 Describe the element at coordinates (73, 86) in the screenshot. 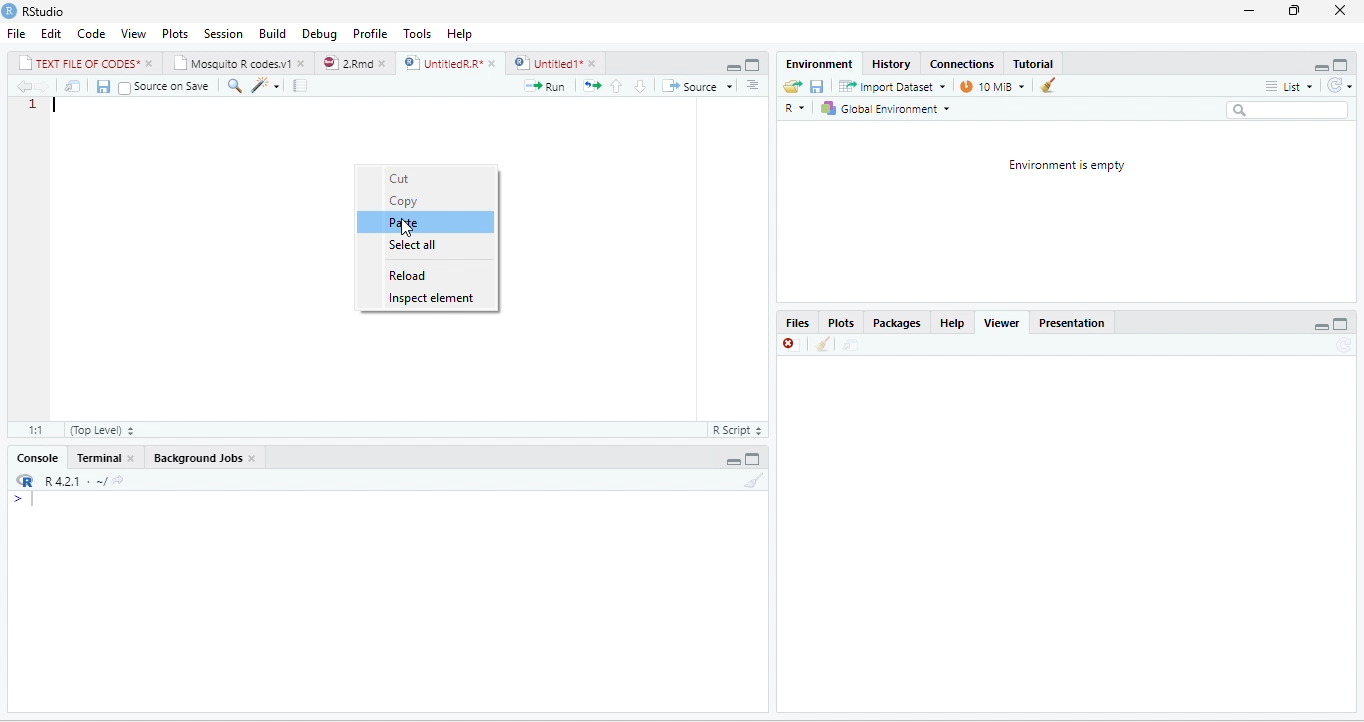

I see `move` at that location.